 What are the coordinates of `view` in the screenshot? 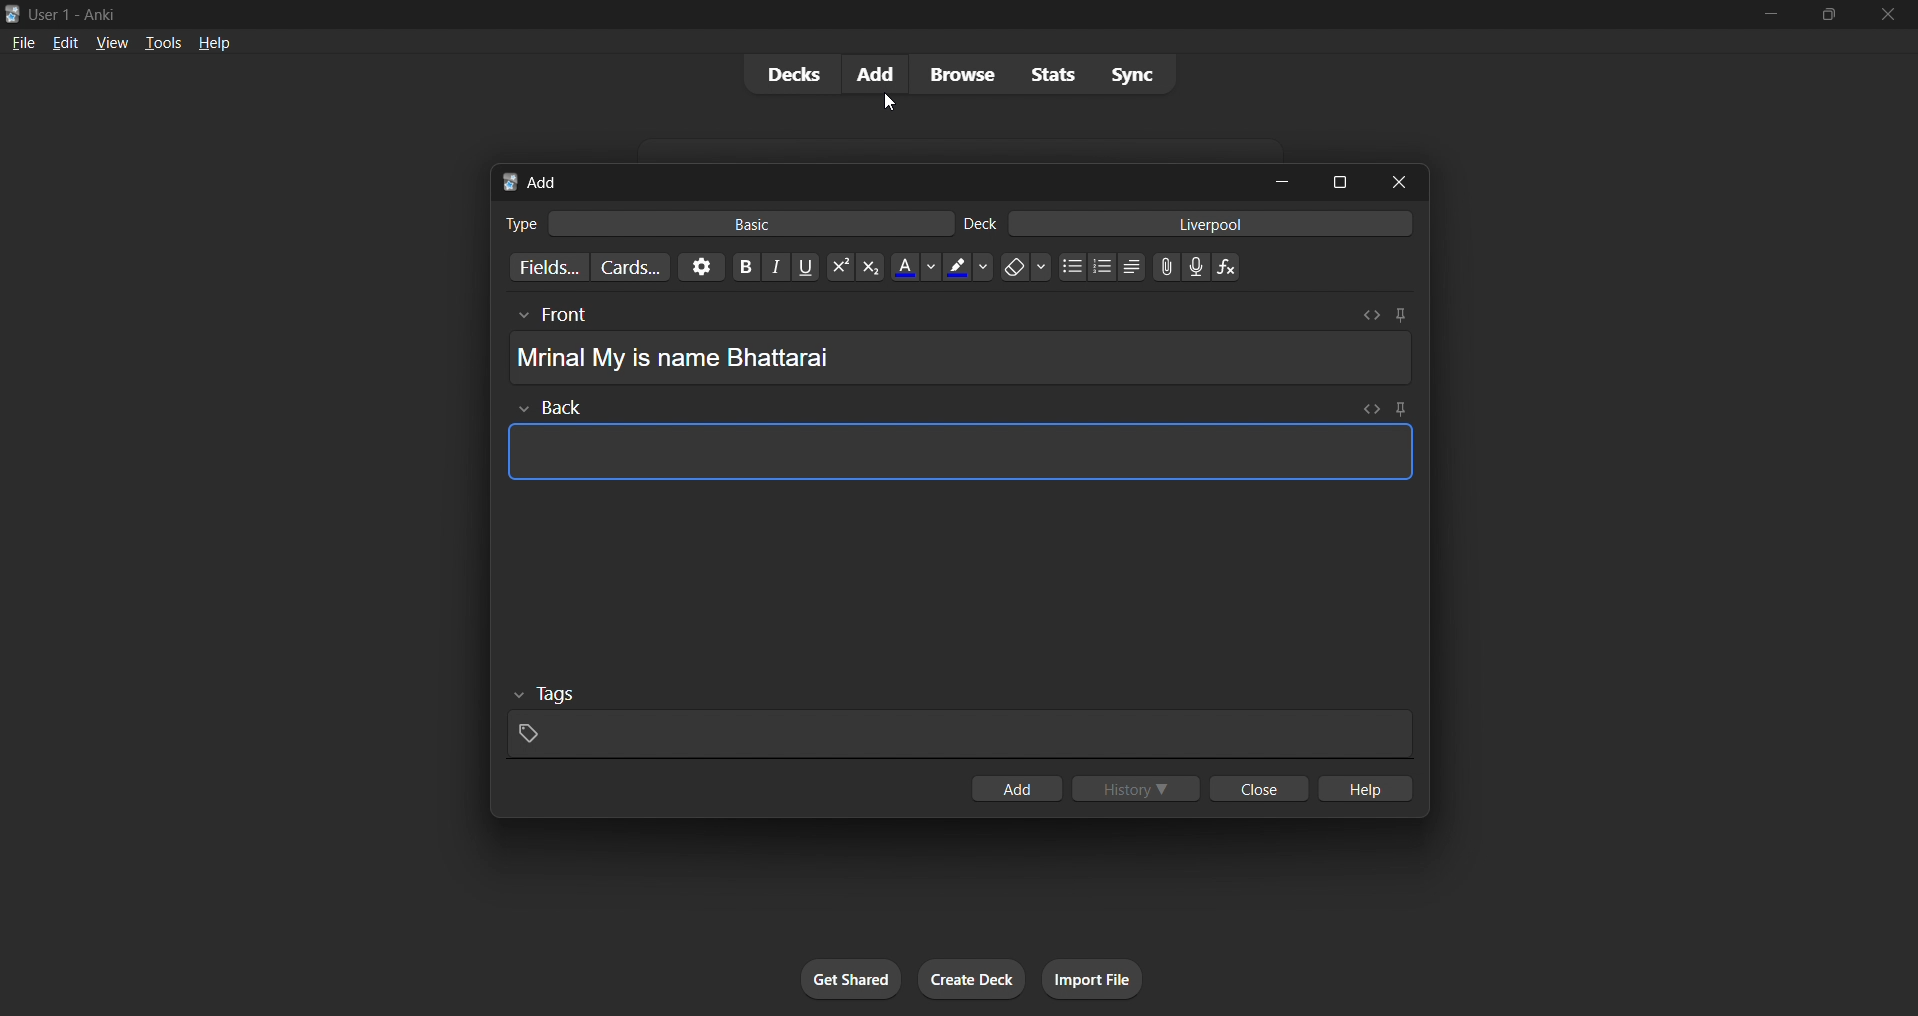 It's located at (115, 41).